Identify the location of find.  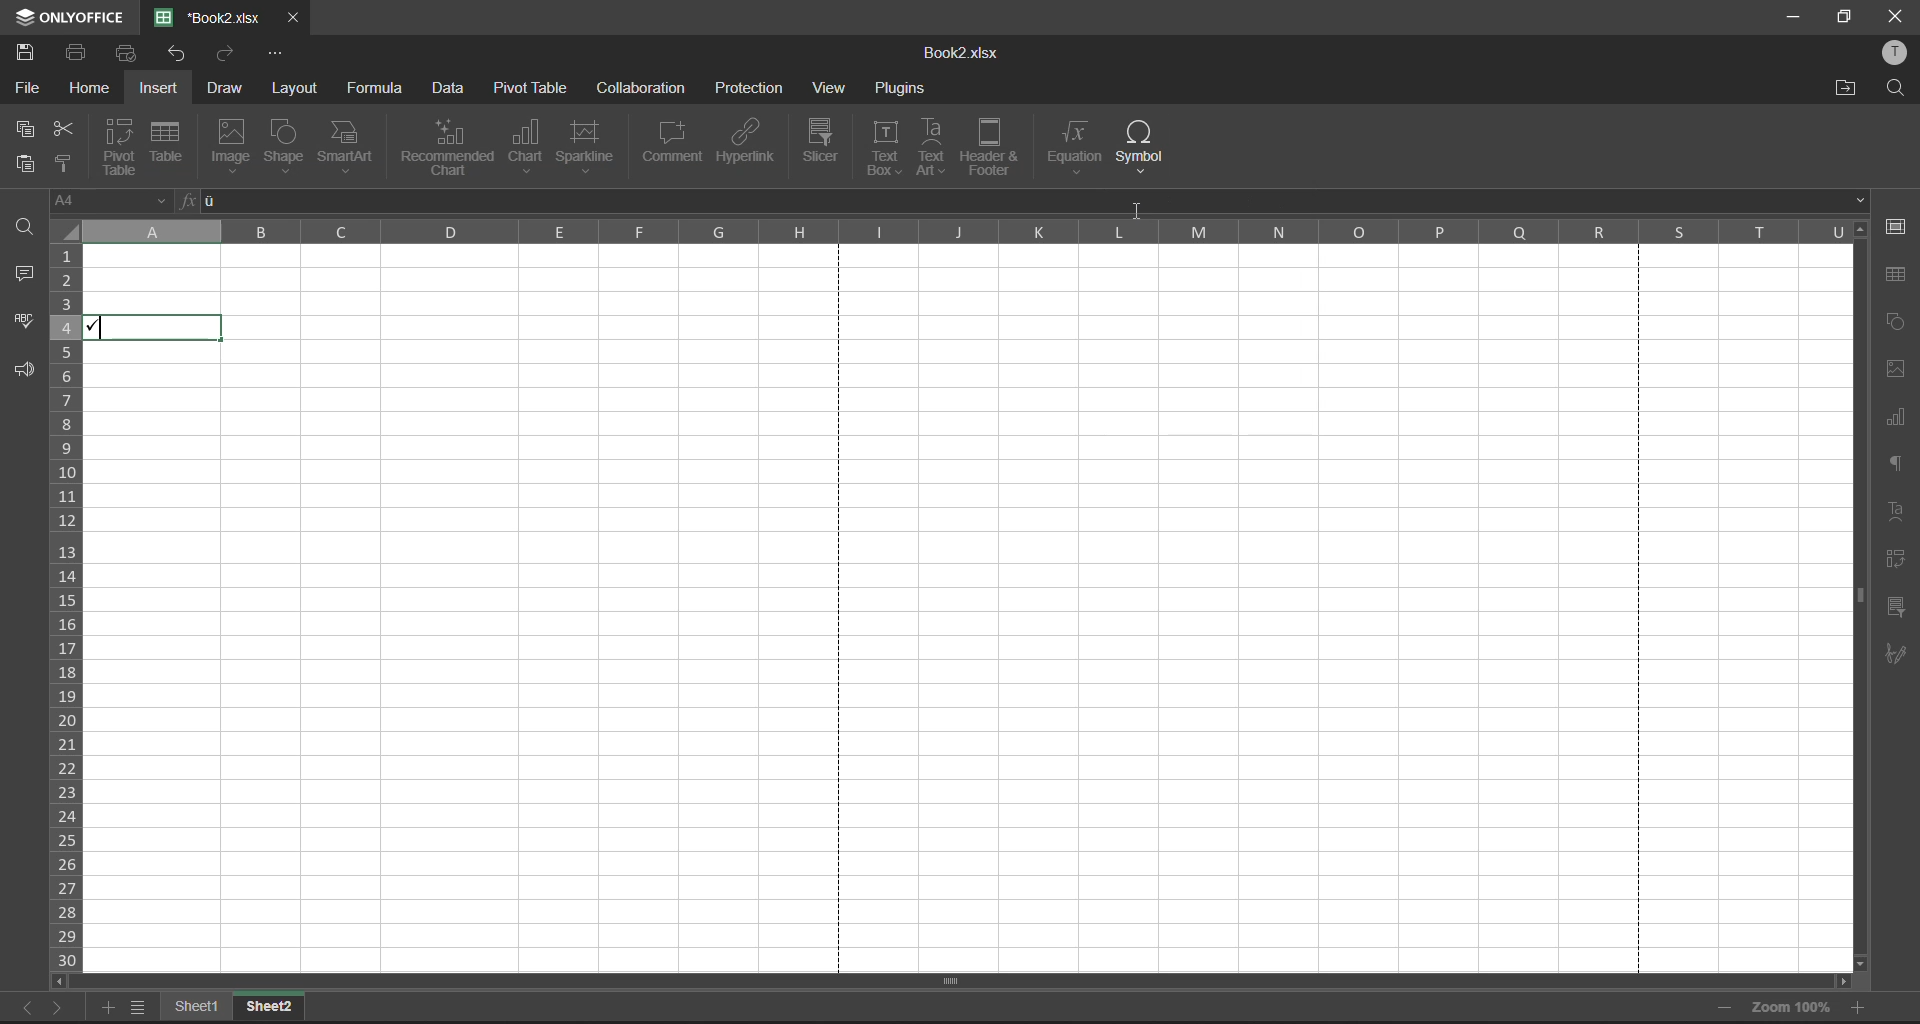
(23, 231).